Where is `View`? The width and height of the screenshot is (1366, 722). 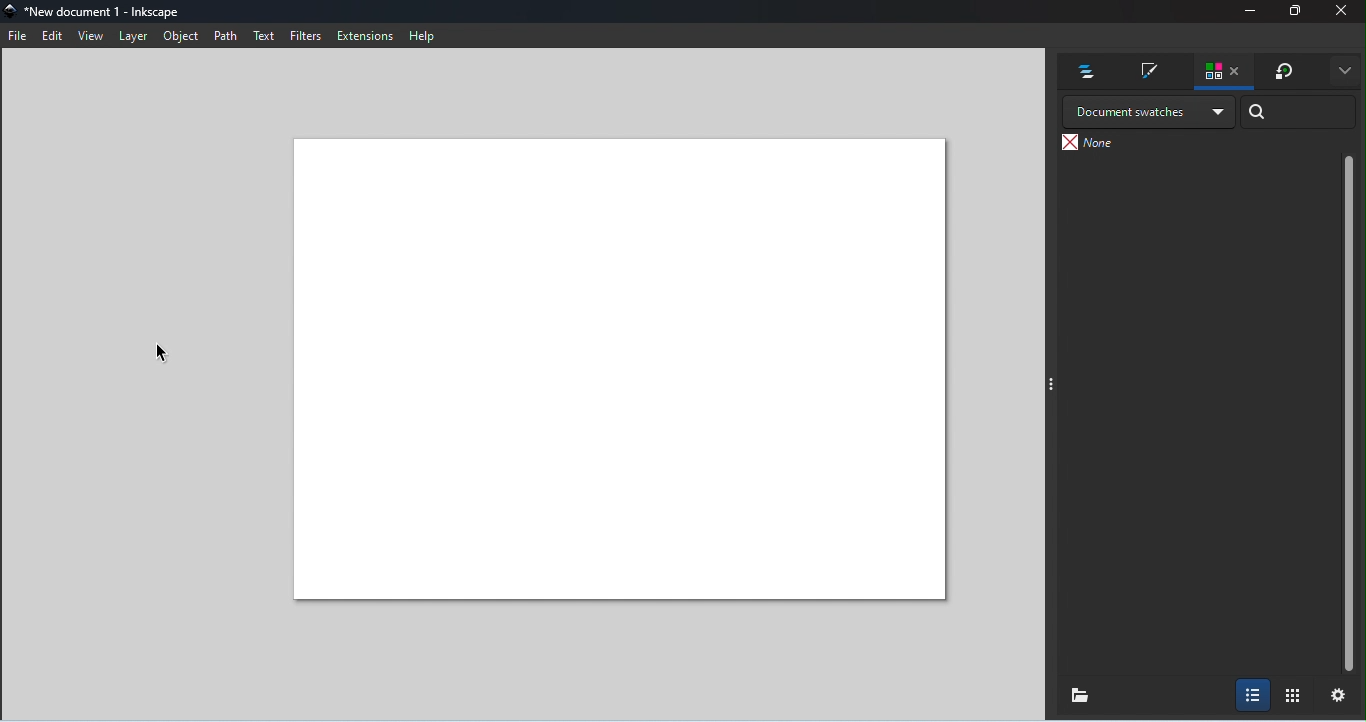 View is located at coordinates (95, 37).